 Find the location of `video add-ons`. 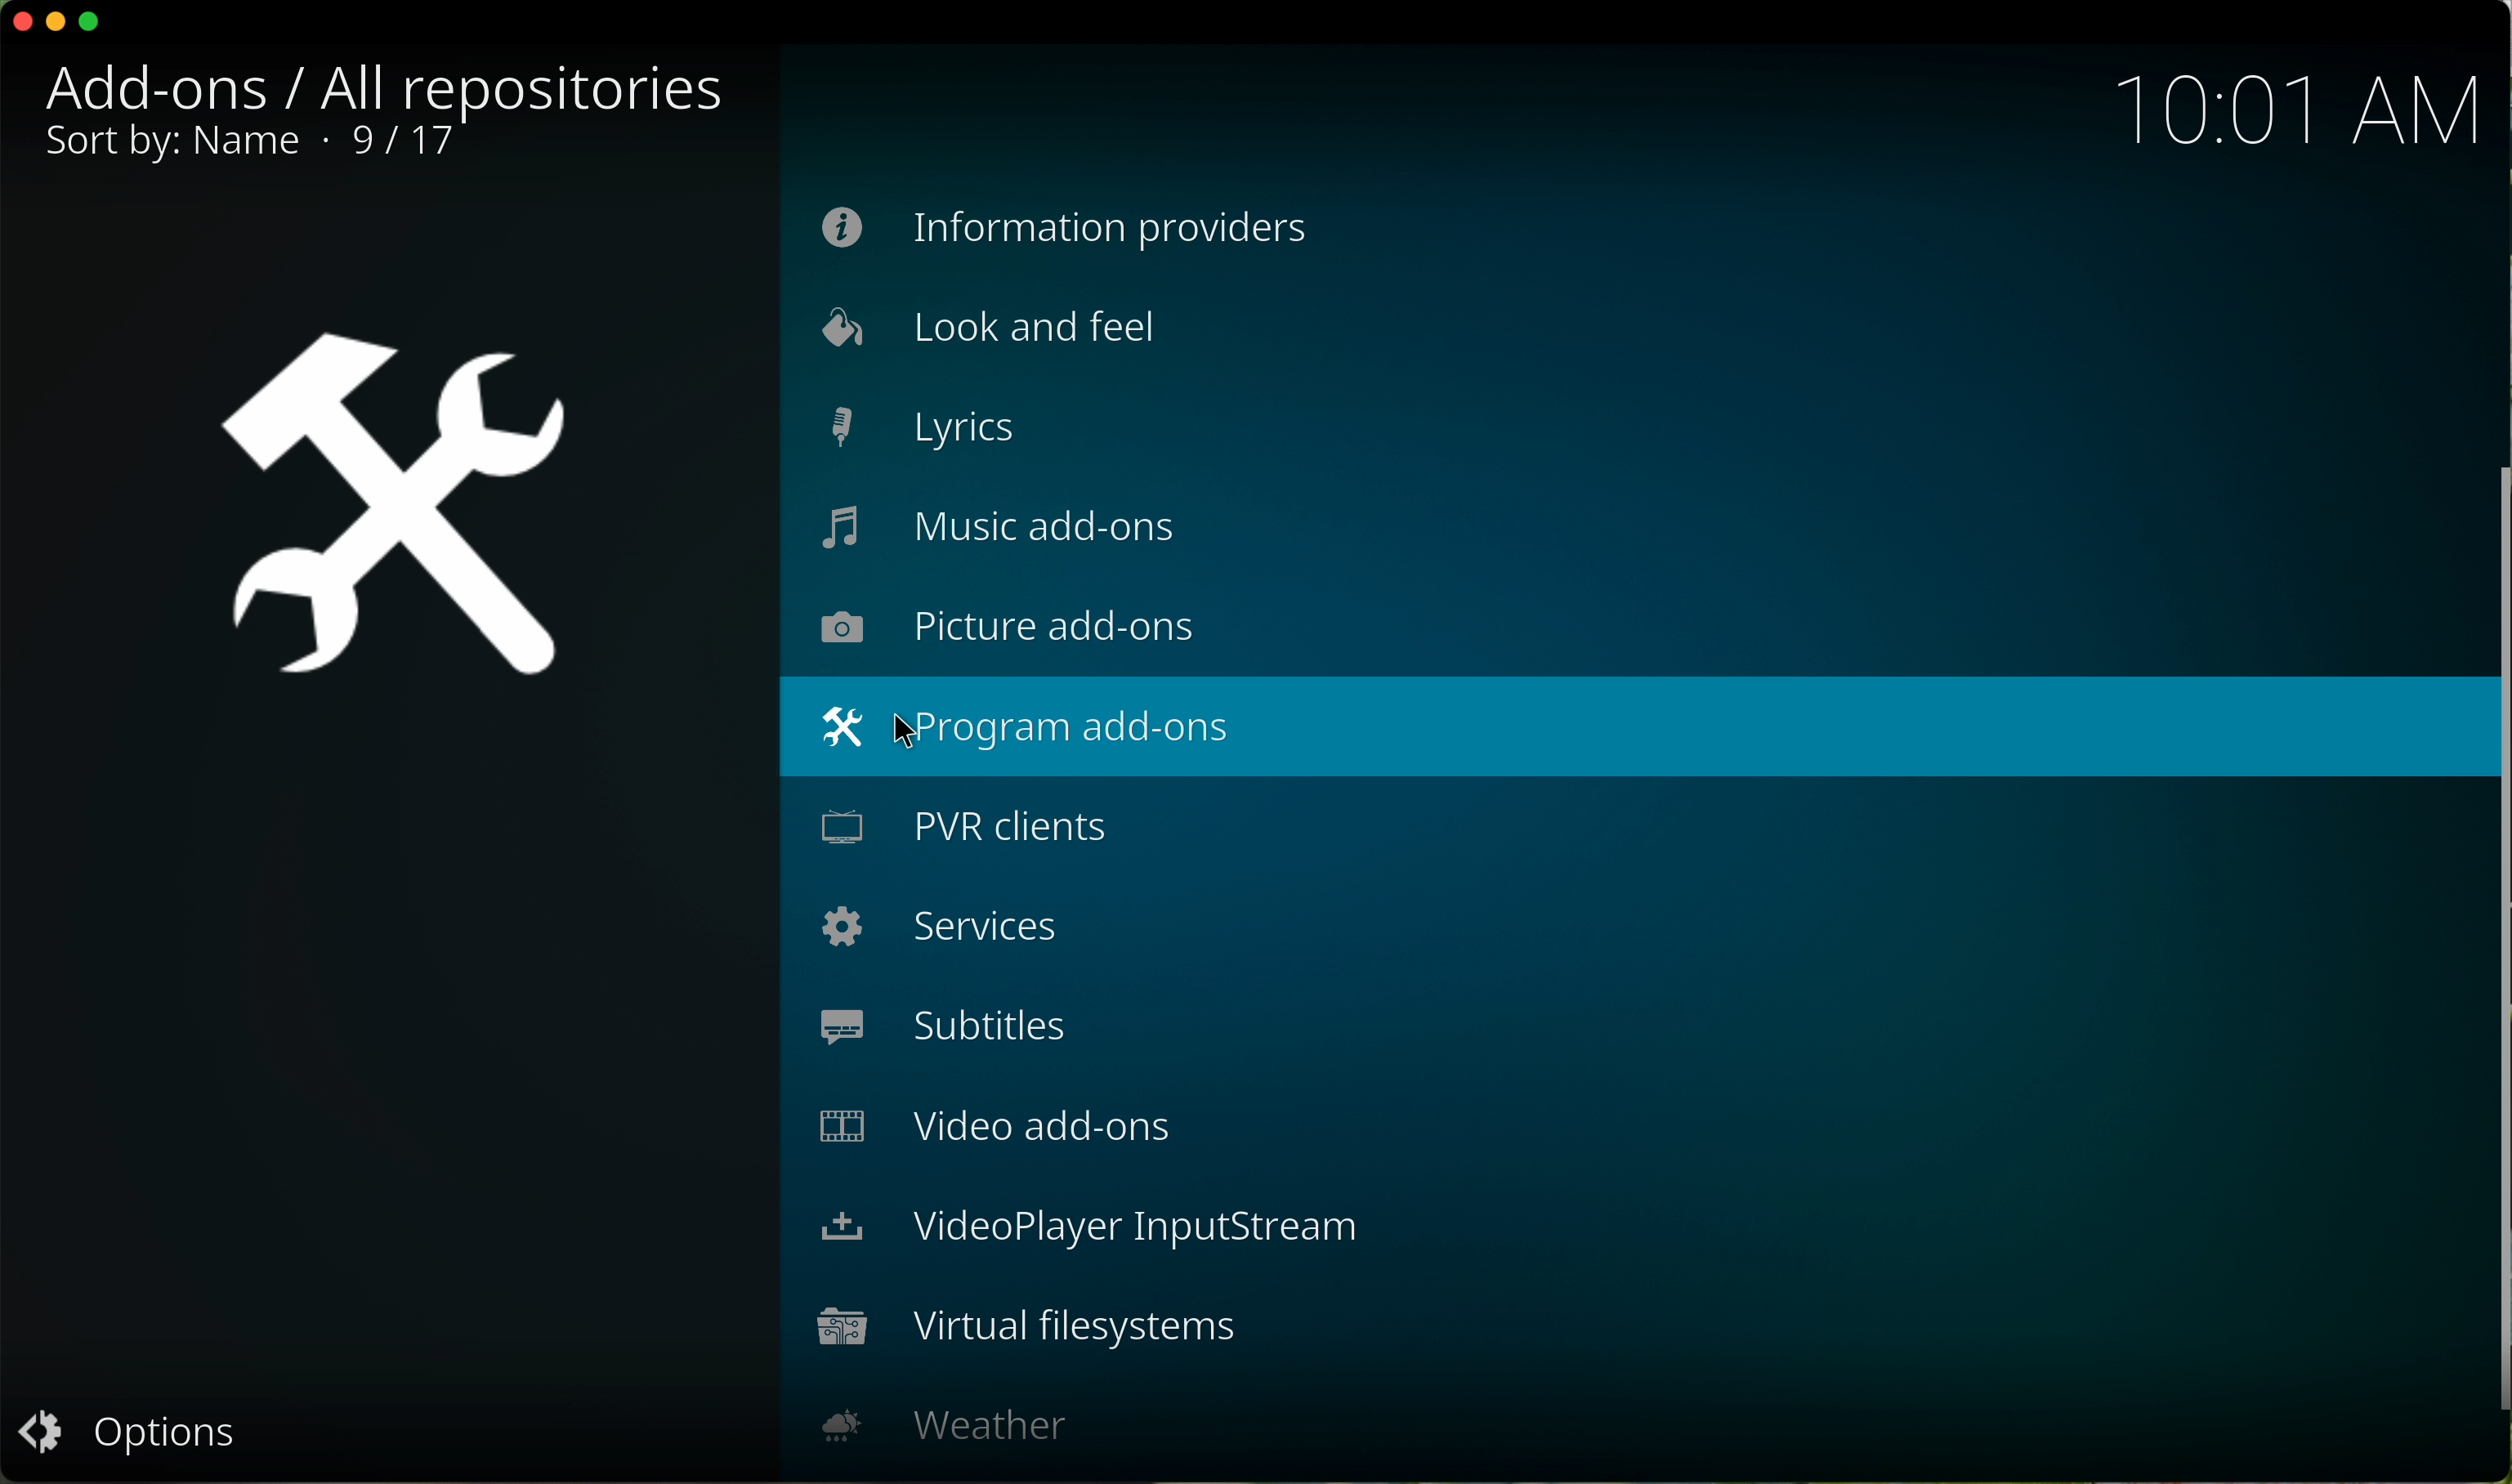

video add-ons is located at coordinates (992, 1131).